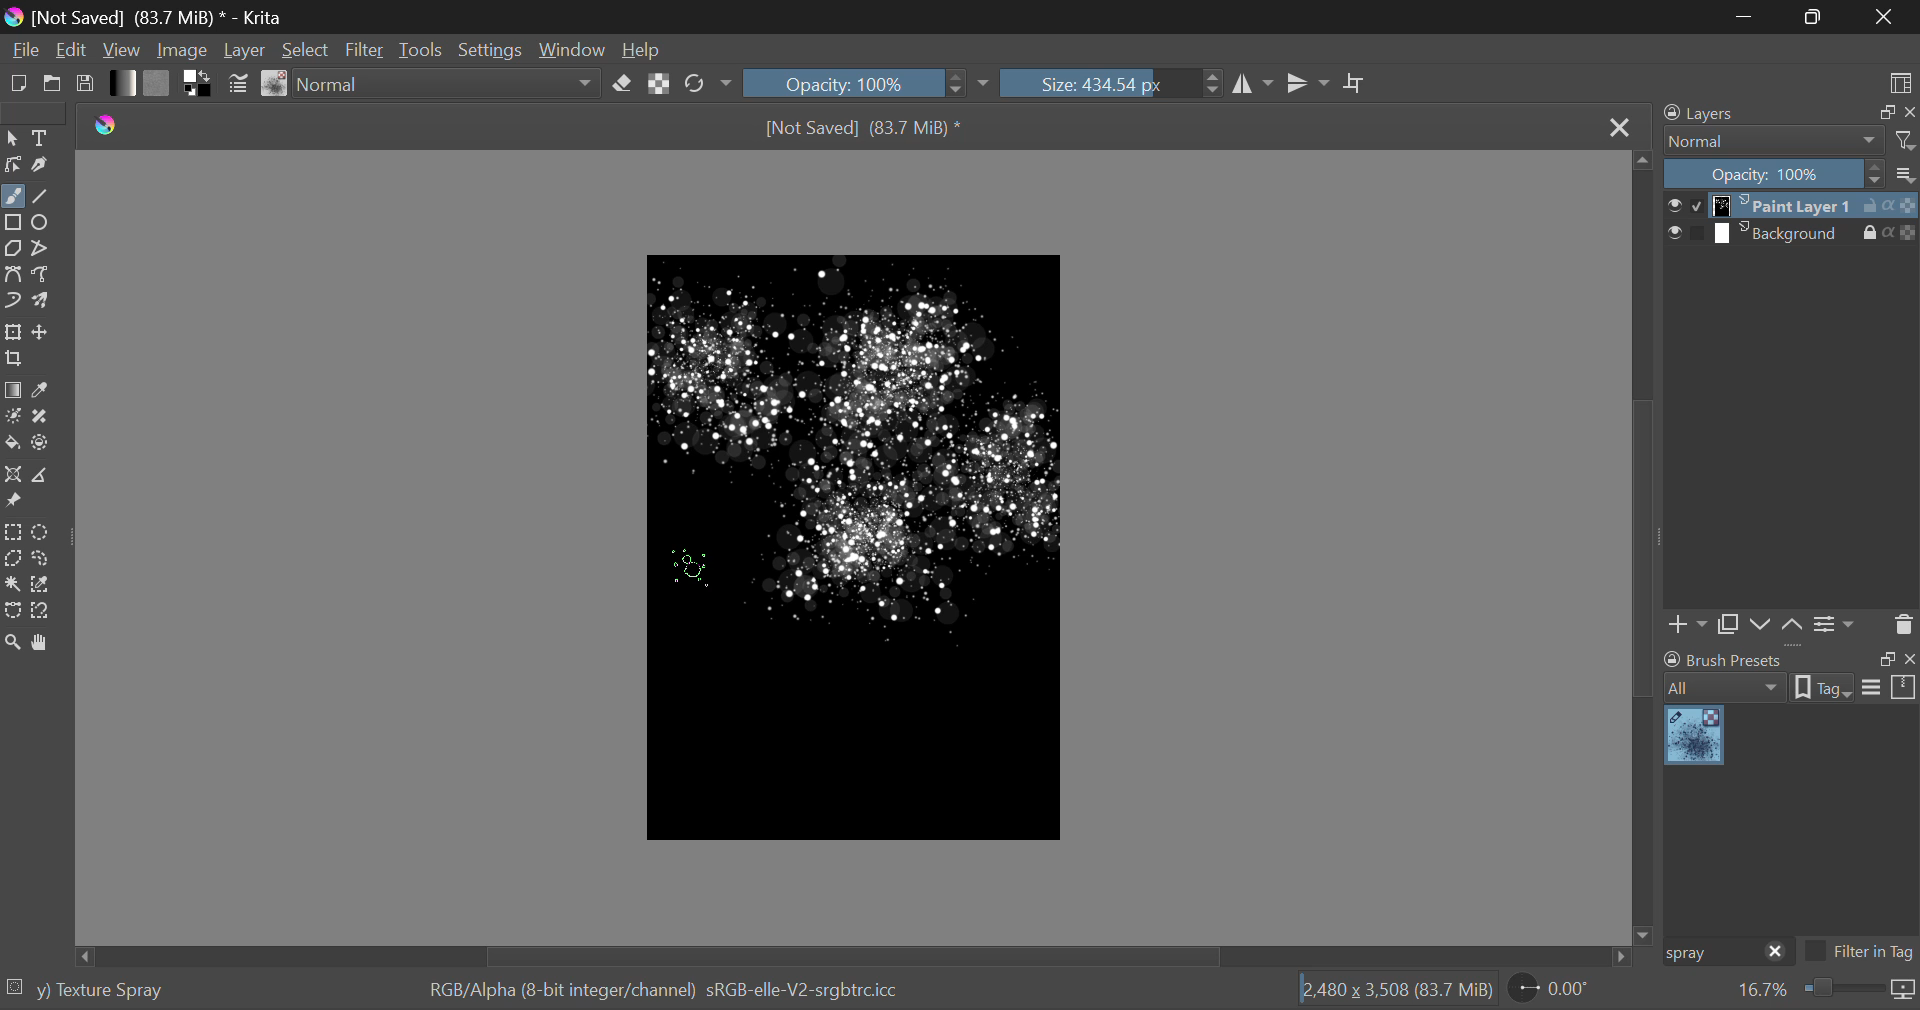  What do you see at coordinates (16, 986) in the screenshot?
I see `selection` at bounding box center [16, 986].